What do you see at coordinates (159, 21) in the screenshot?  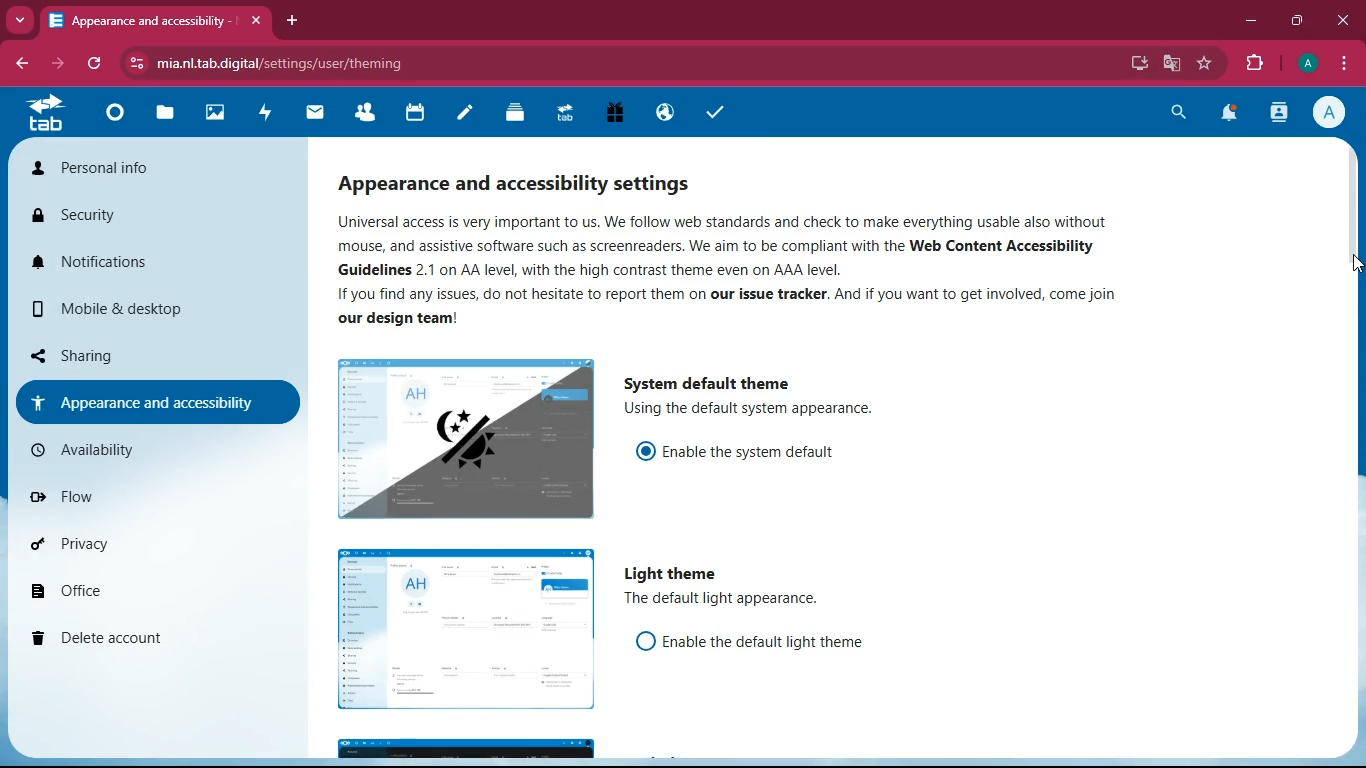 I see `appearance and accessibility ` at bounding box center [159, 21].